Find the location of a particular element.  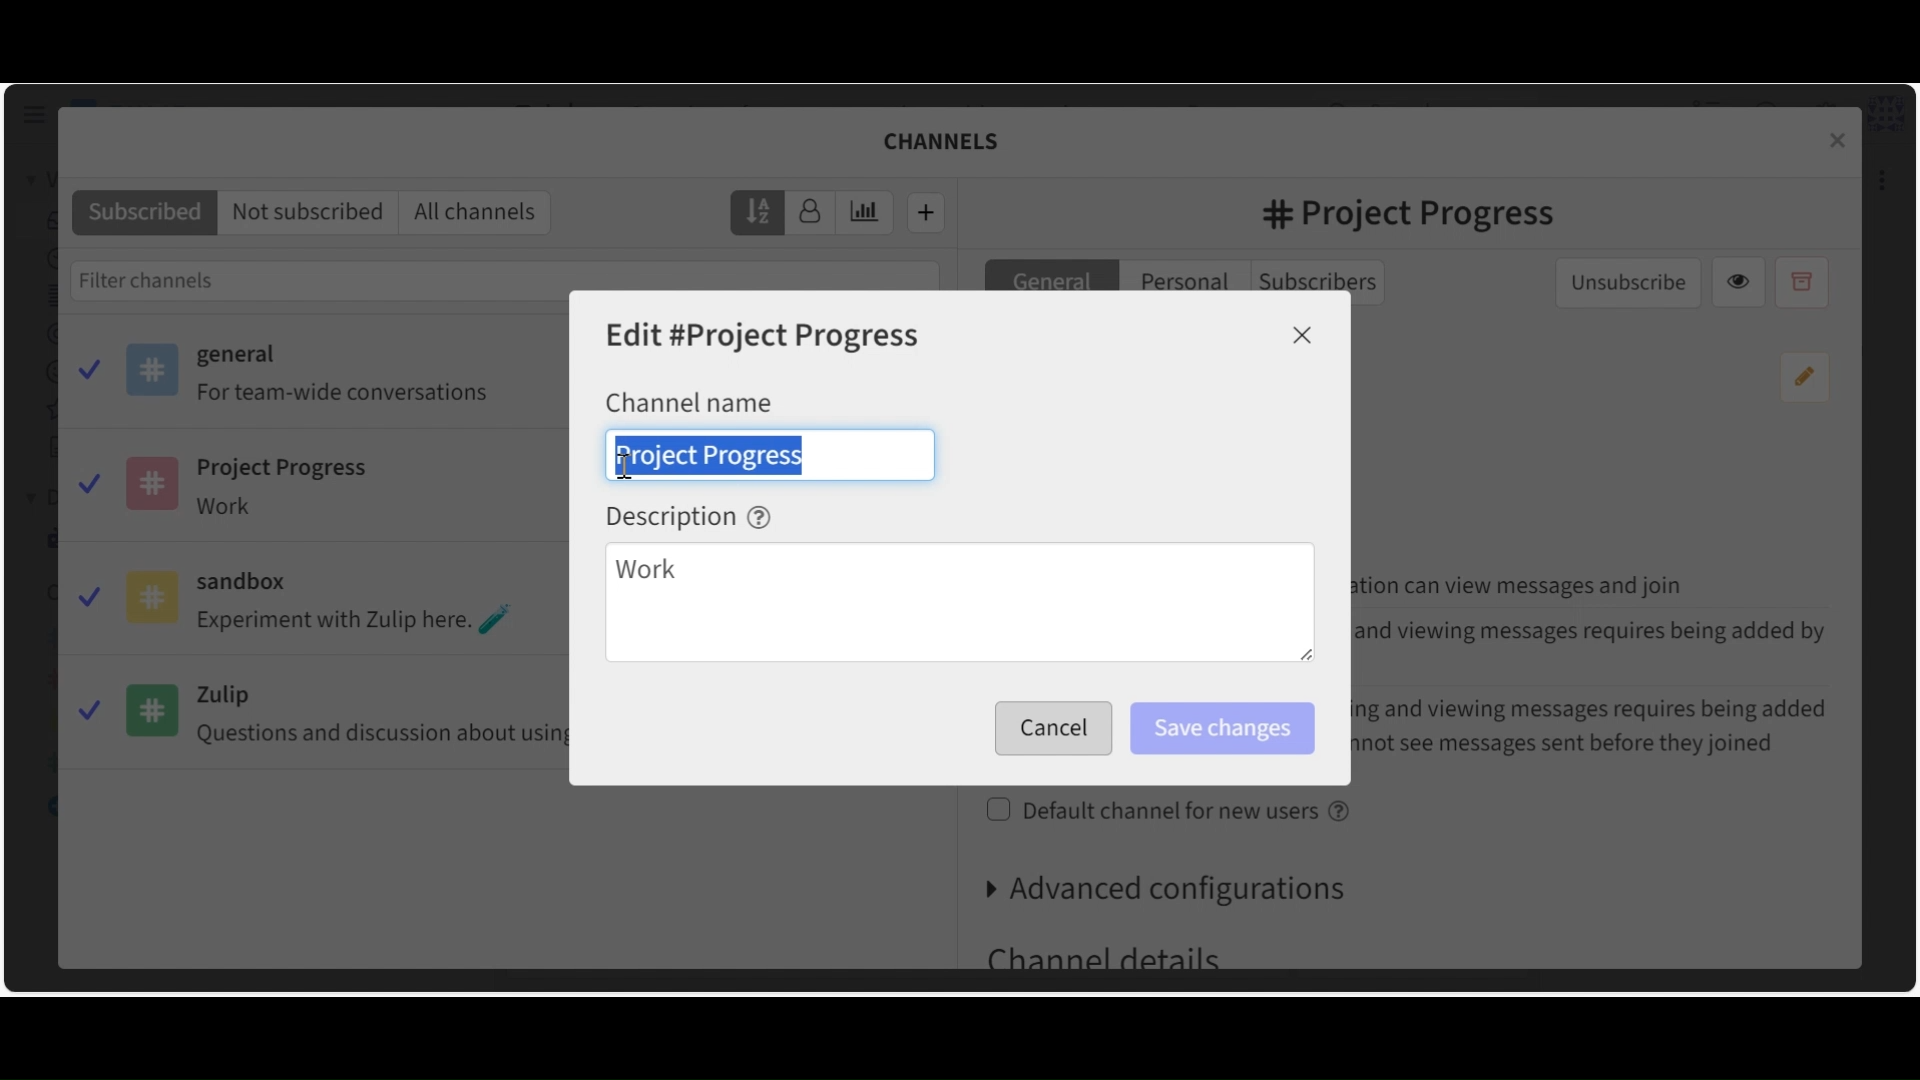

Edit Channel is located at coordinates (765, 337).